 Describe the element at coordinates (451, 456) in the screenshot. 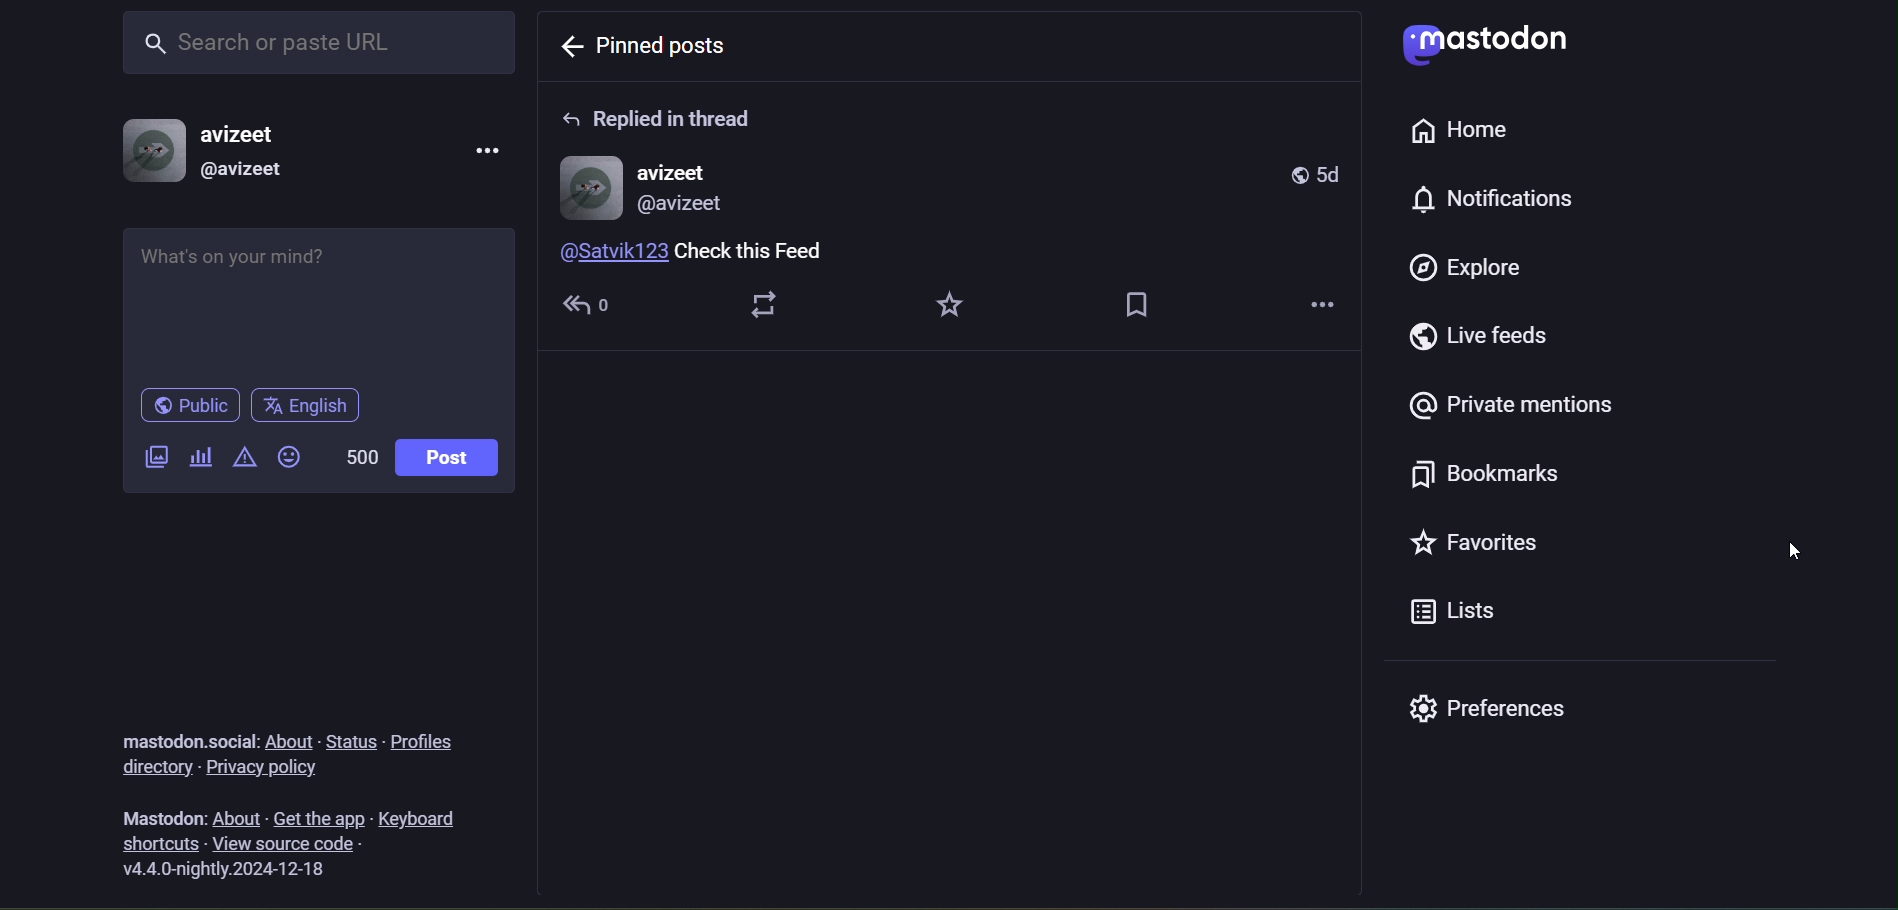

I see `post` at that location.